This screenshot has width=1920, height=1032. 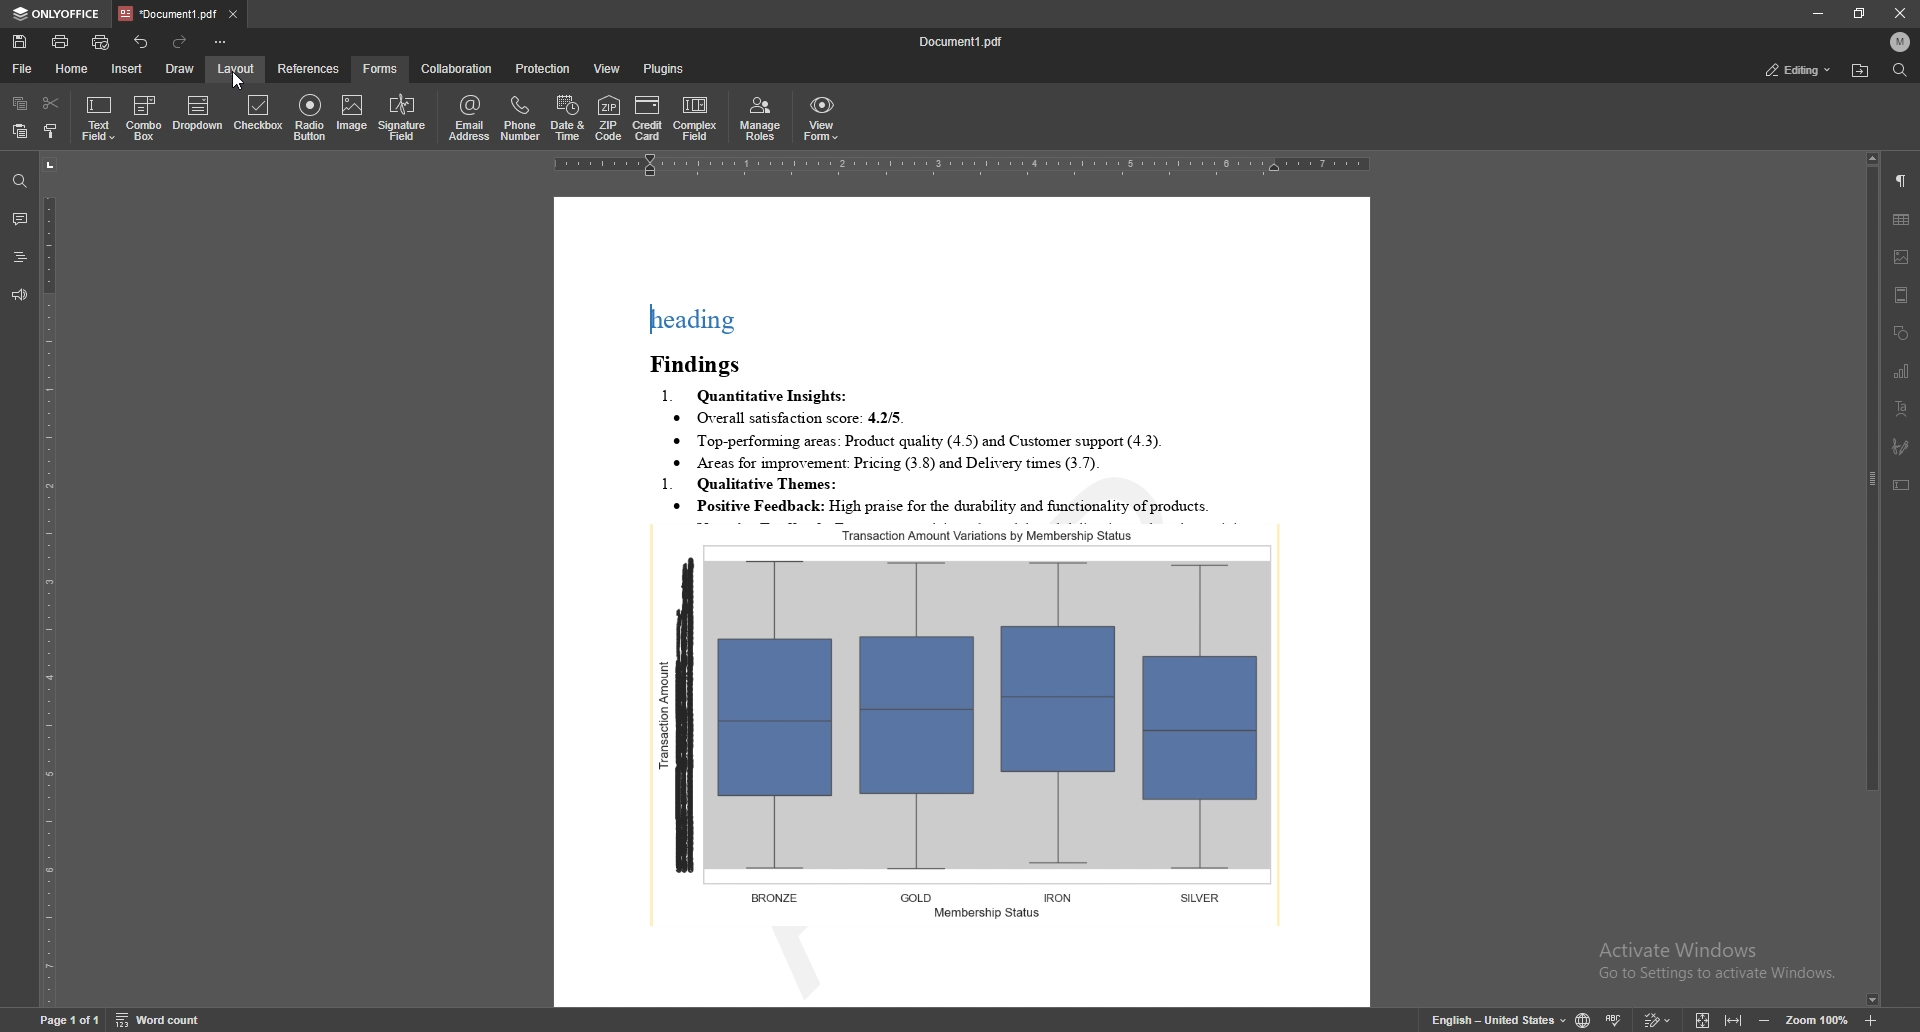 What do you see at coordinates (16, 180) in the screenshot?
I see `find` at bounding box center [16, 180].